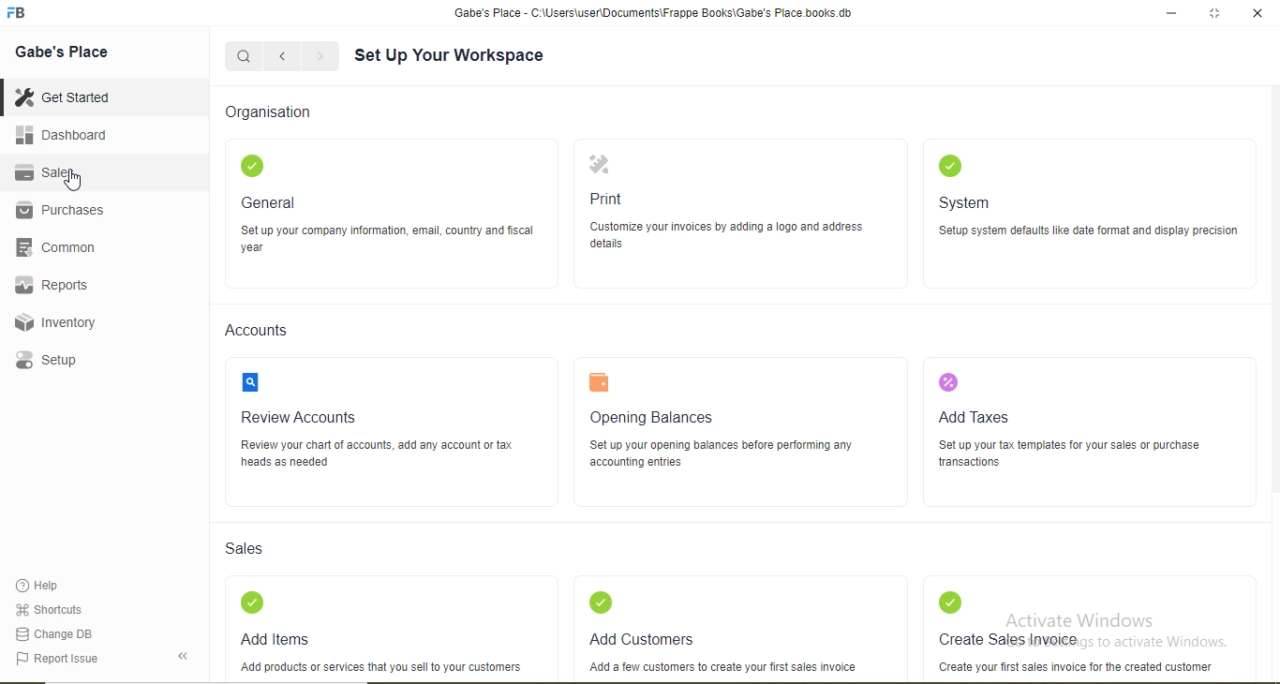  Describe the element at coordinates (607, 602) in the screenshot. I see `tick` at that location.